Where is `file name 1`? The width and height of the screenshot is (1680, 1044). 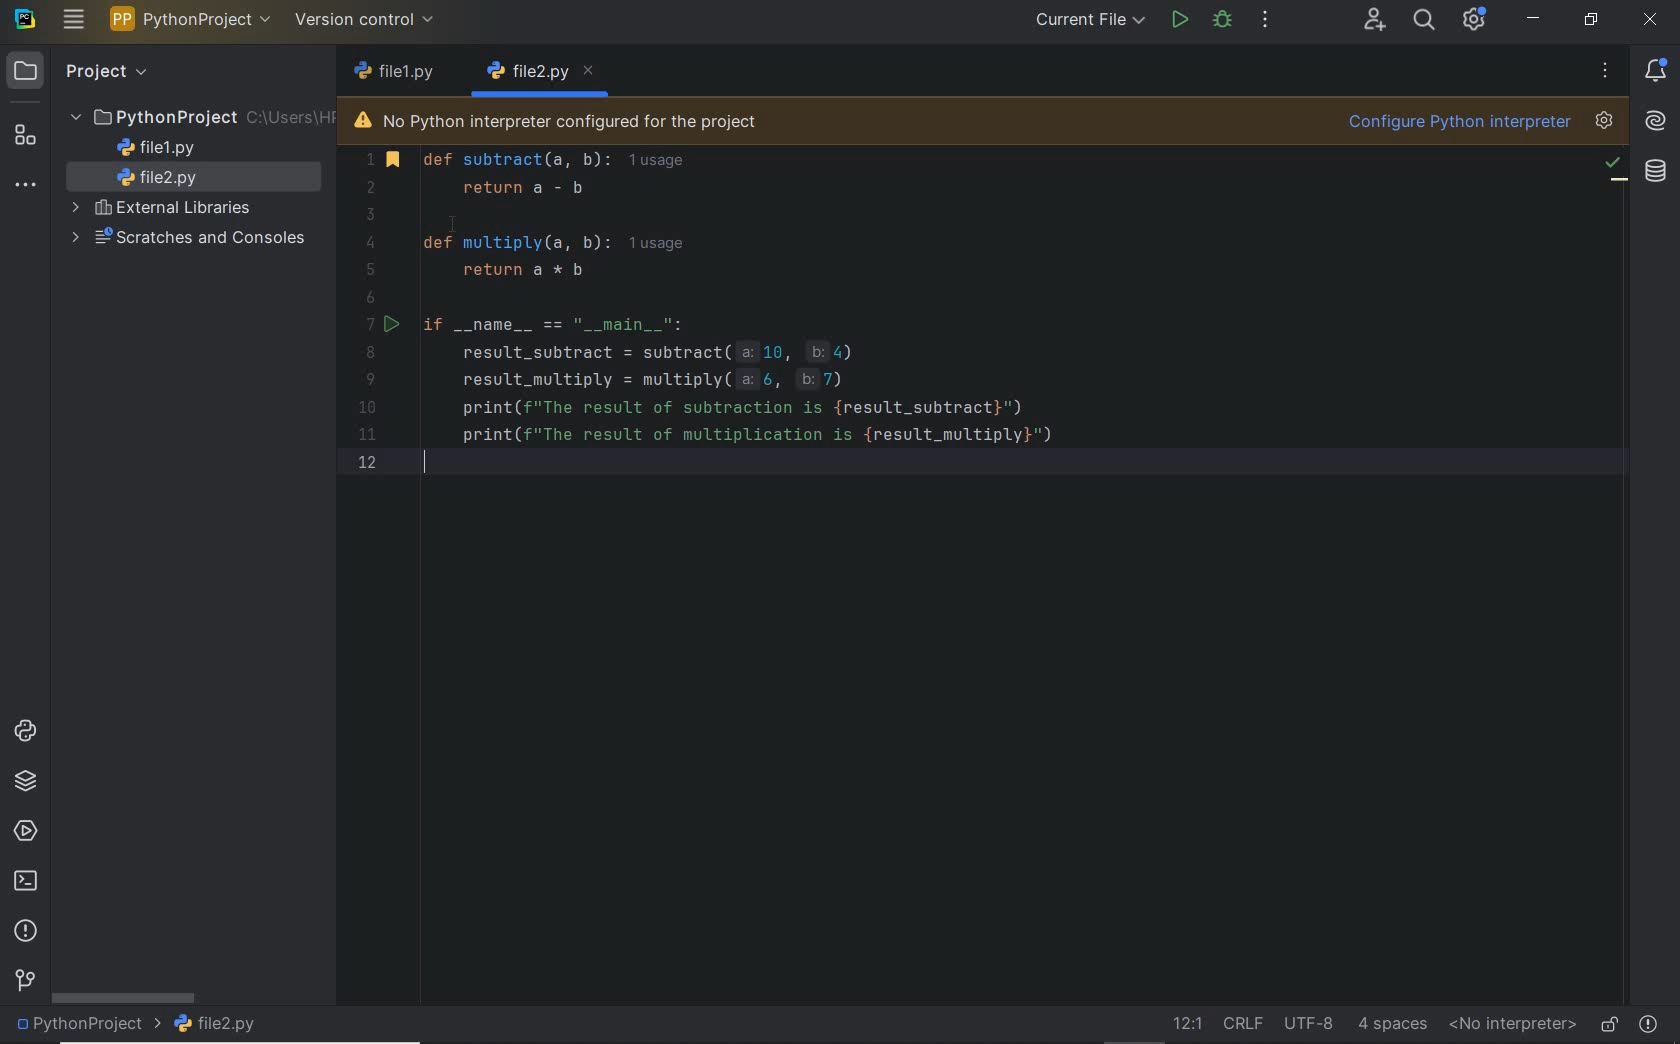
file name 1 is located at coordinates (158, 148).